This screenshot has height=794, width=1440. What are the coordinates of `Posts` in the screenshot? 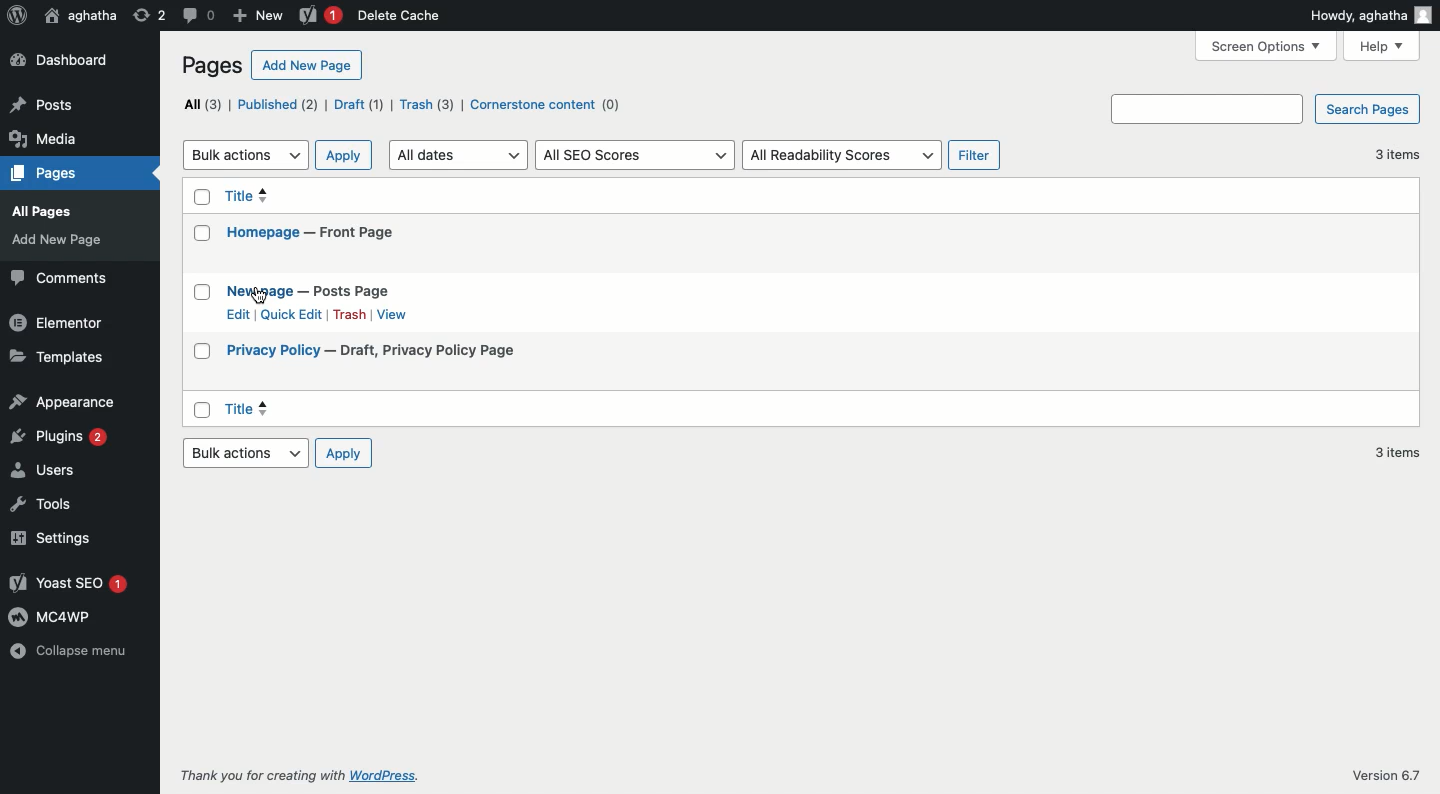 It's located at (74, 176).